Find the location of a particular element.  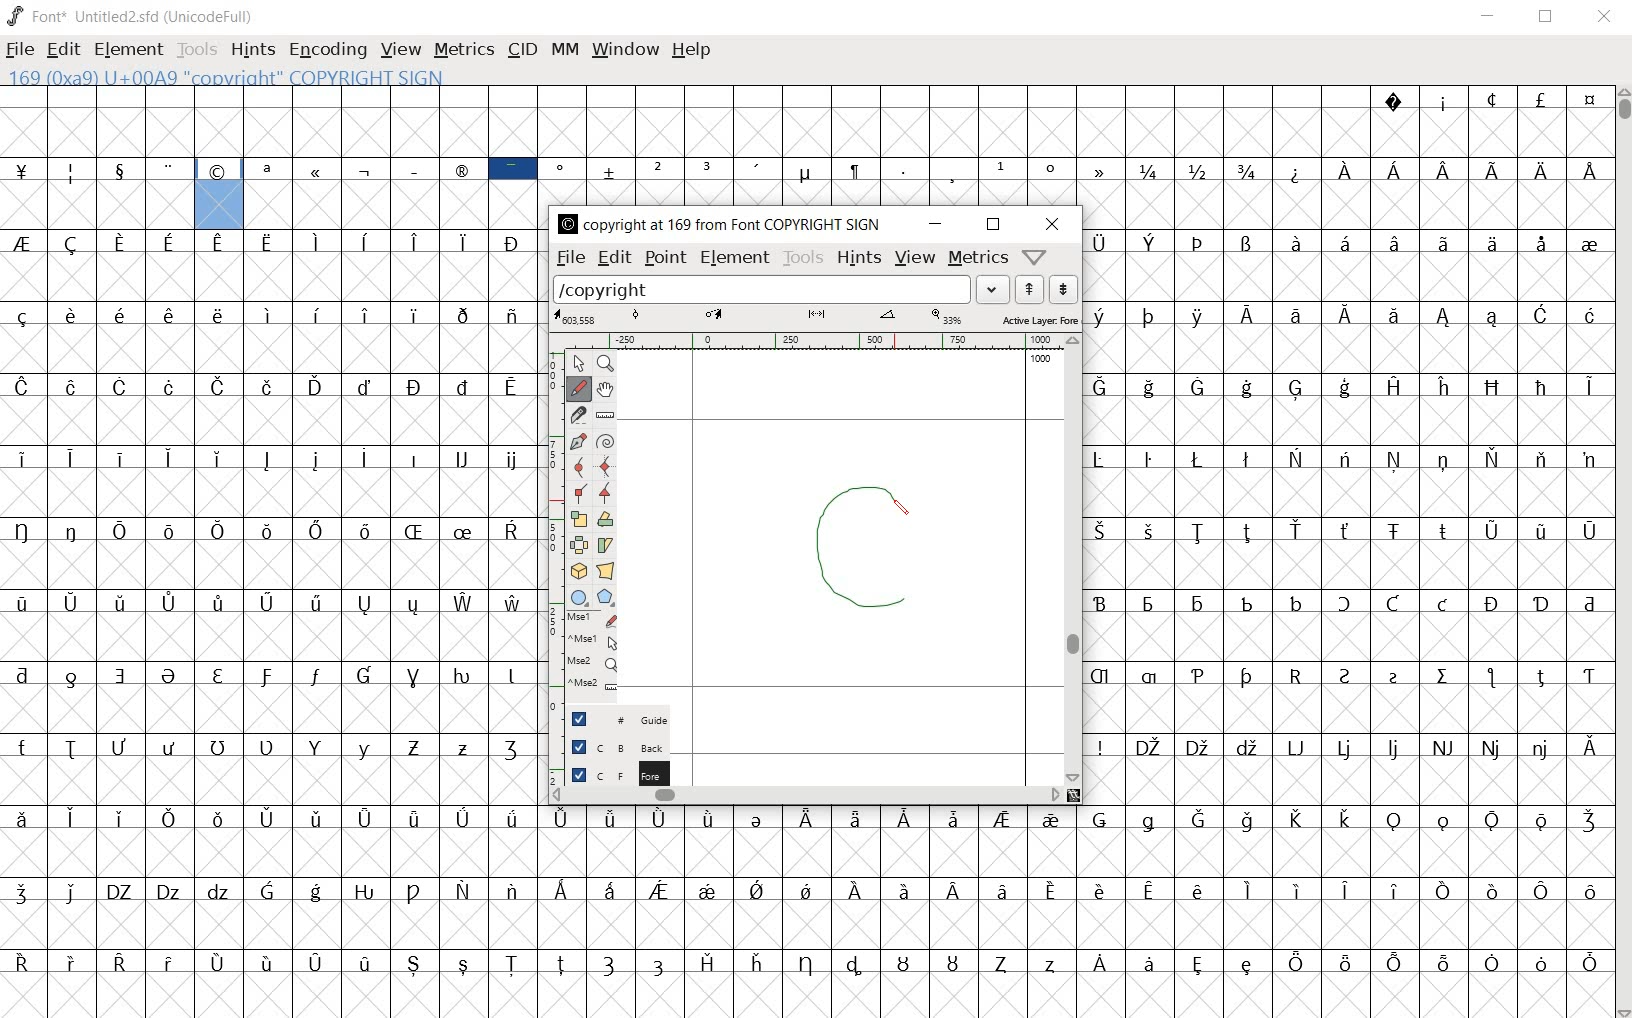

designing copyright glyph is located at coordinates (873, 541).